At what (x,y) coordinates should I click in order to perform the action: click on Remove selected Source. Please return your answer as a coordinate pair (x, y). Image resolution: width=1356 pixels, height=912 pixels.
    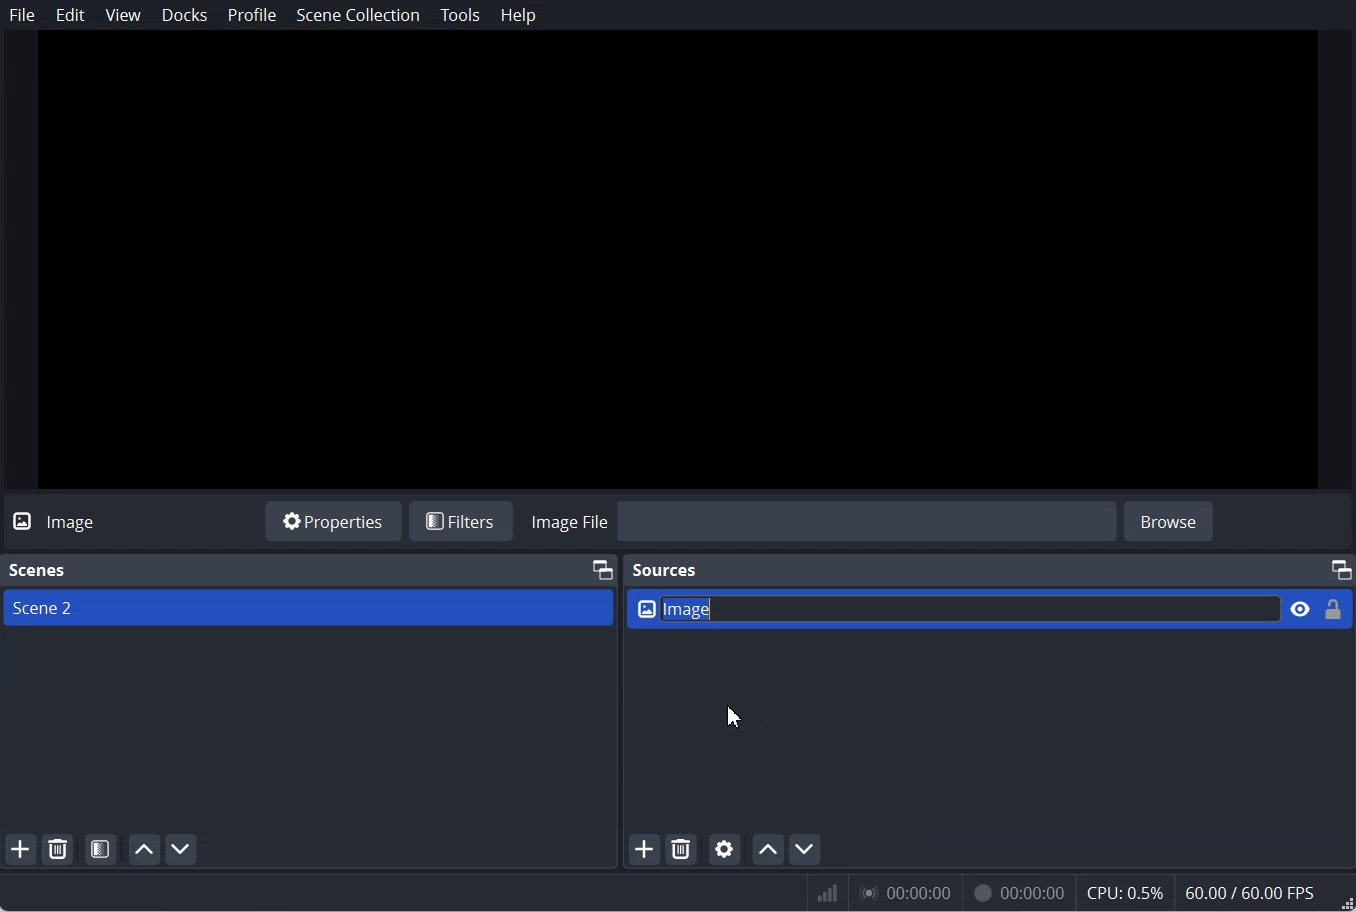
    Looking at the image, I should click on (682, 848).